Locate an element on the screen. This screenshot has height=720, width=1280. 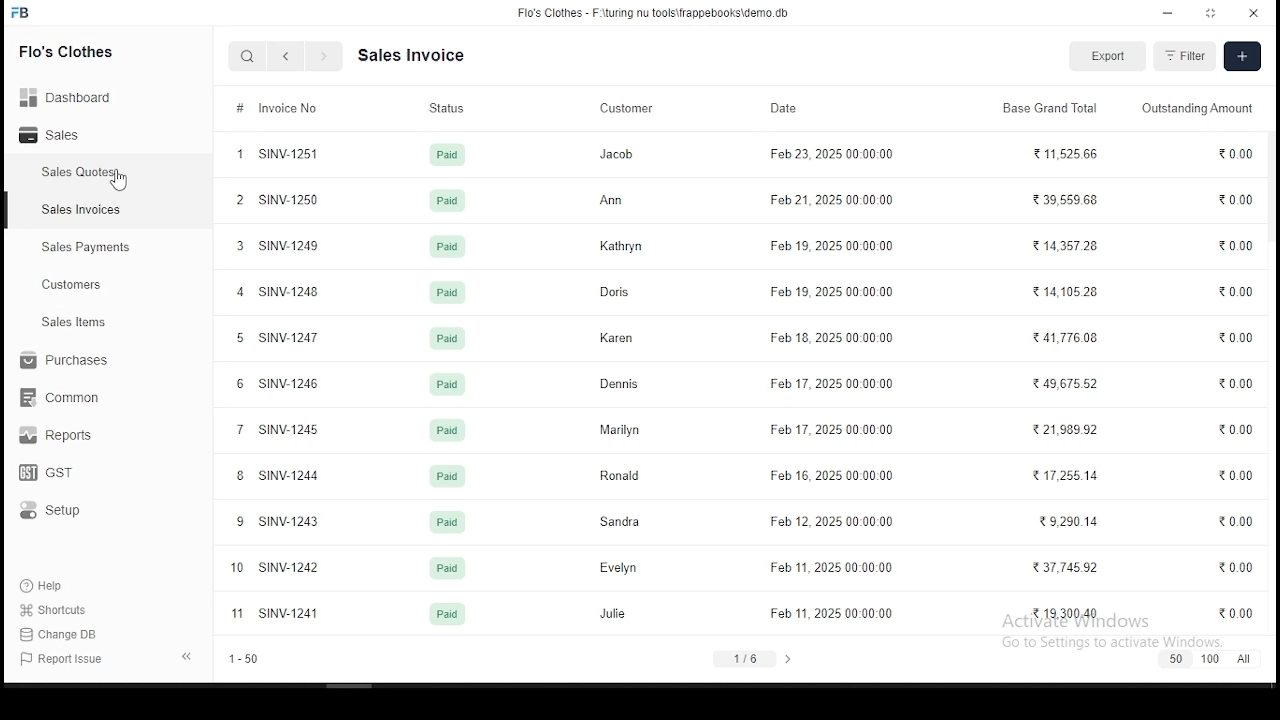
Sandra is located at coordinates (627, 523).